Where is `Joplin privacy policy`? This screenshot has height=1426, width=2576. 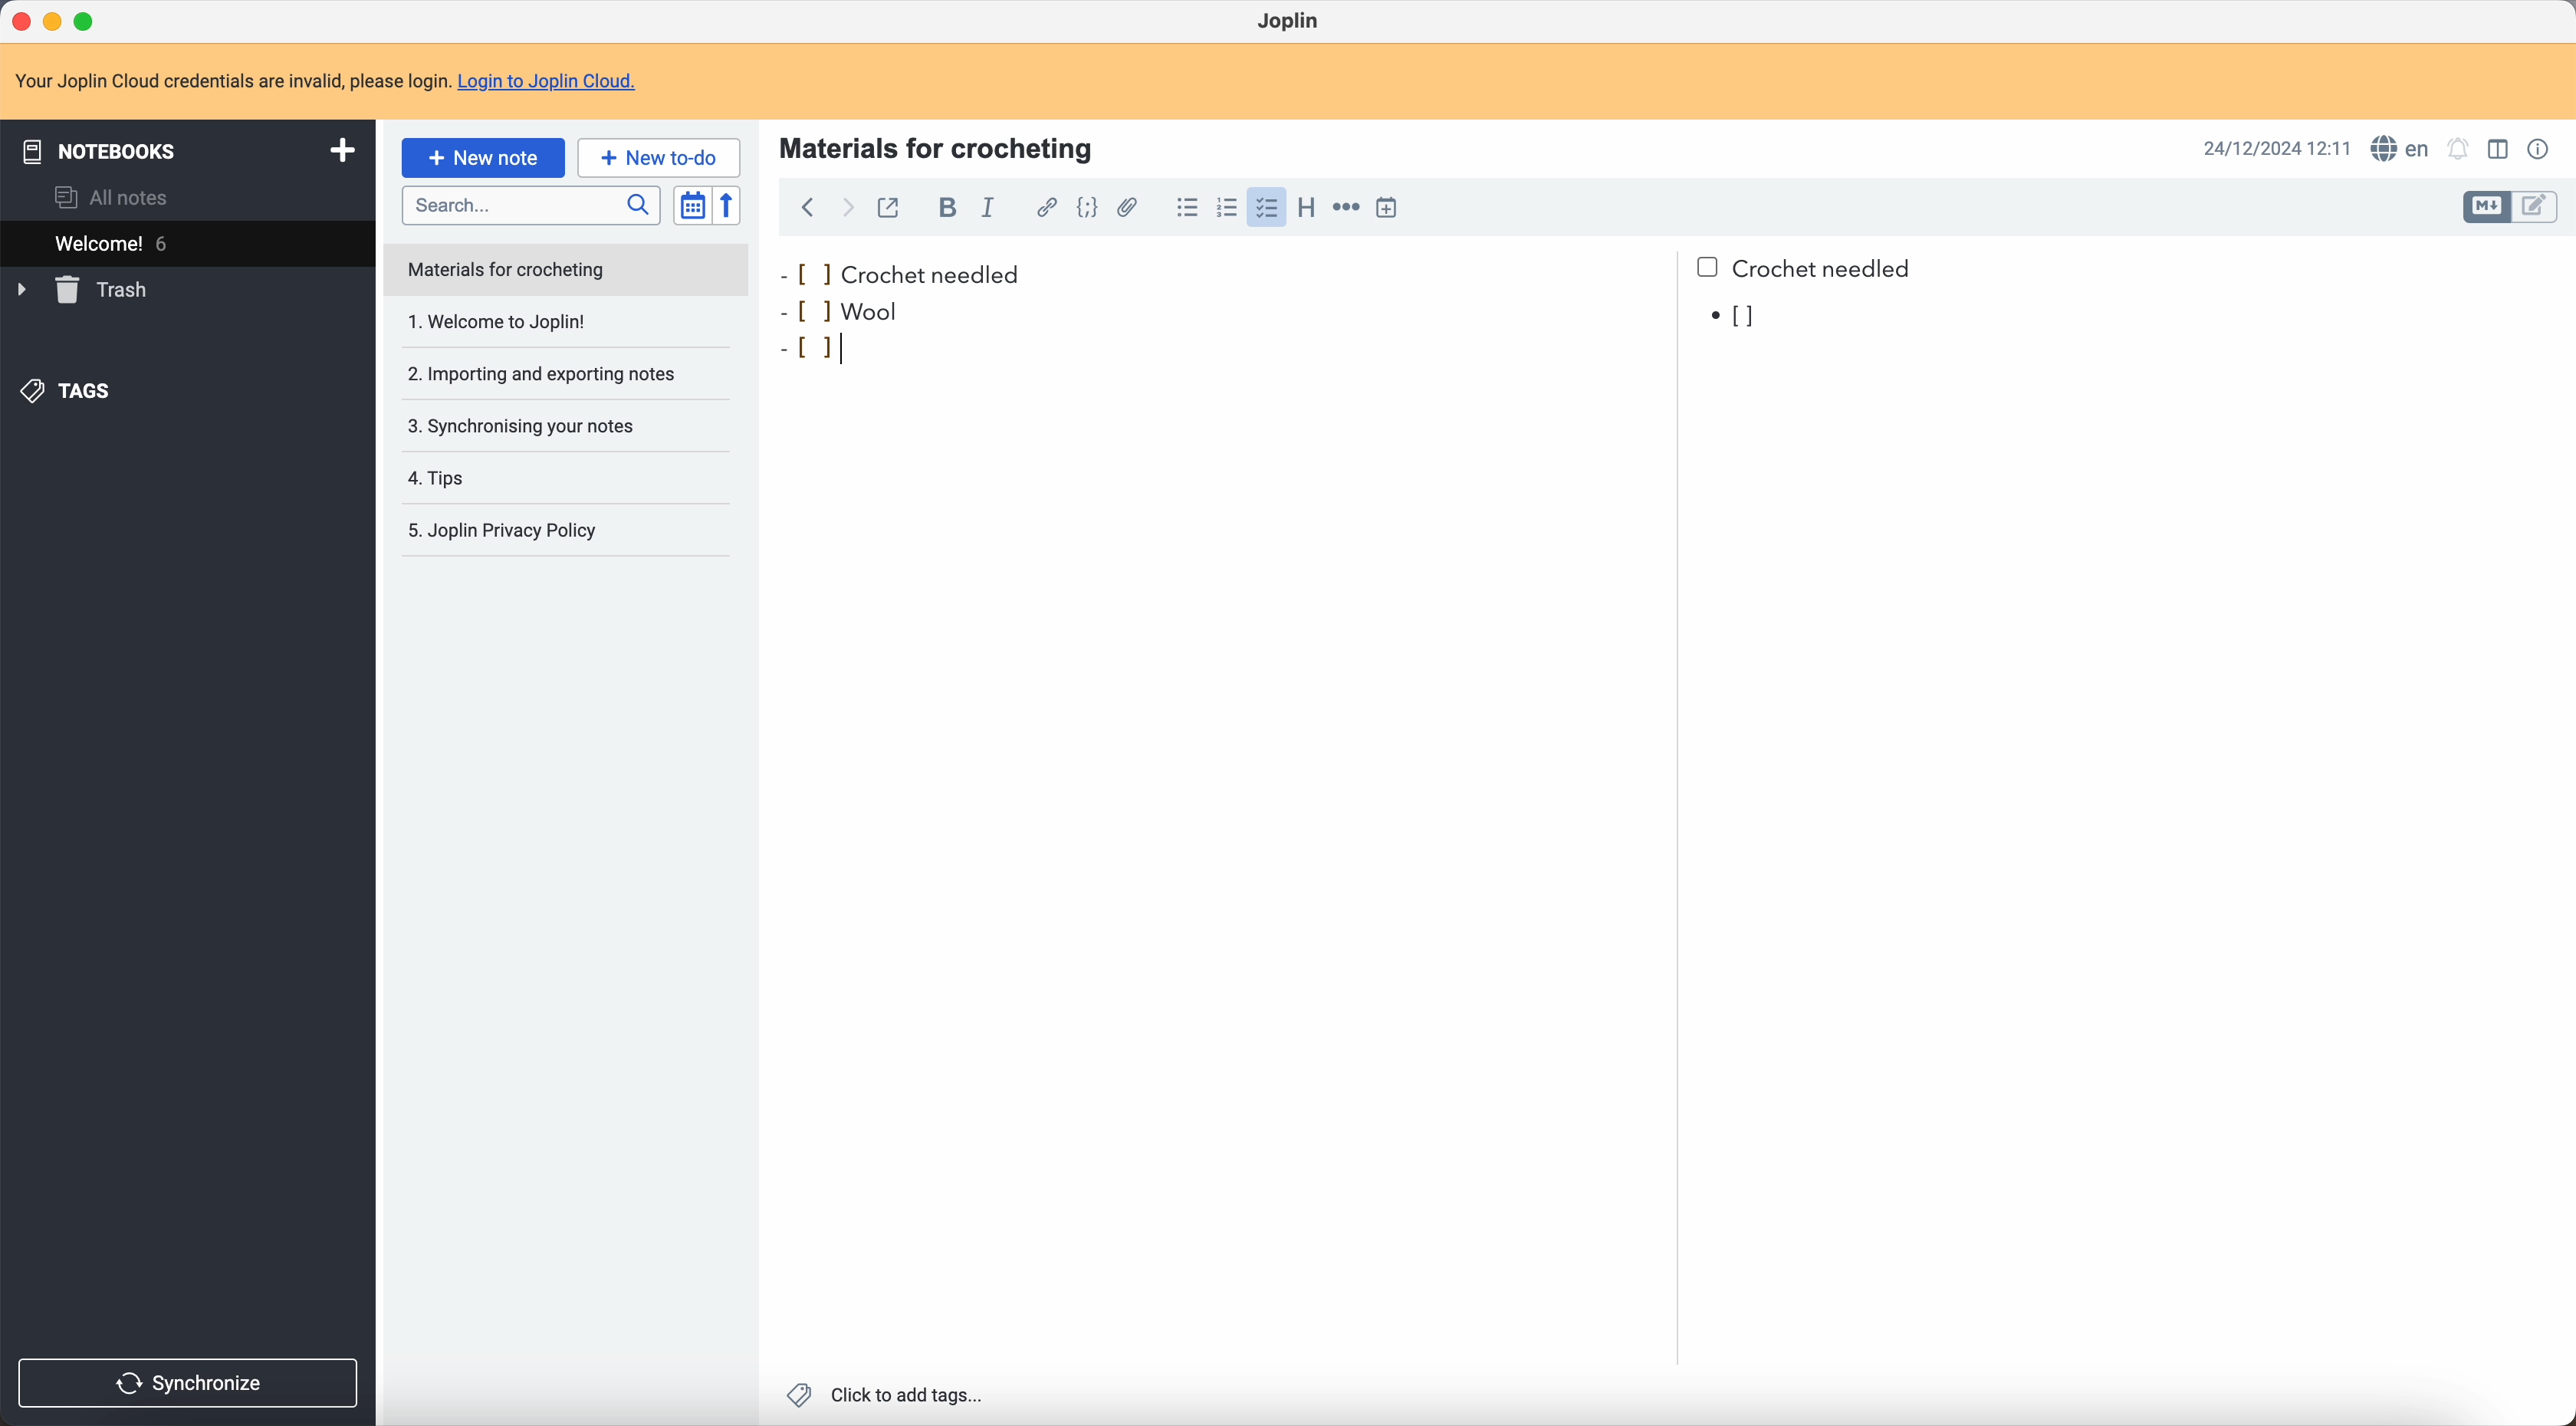
Joplin privacy policy is located at coordinates (514, 534).